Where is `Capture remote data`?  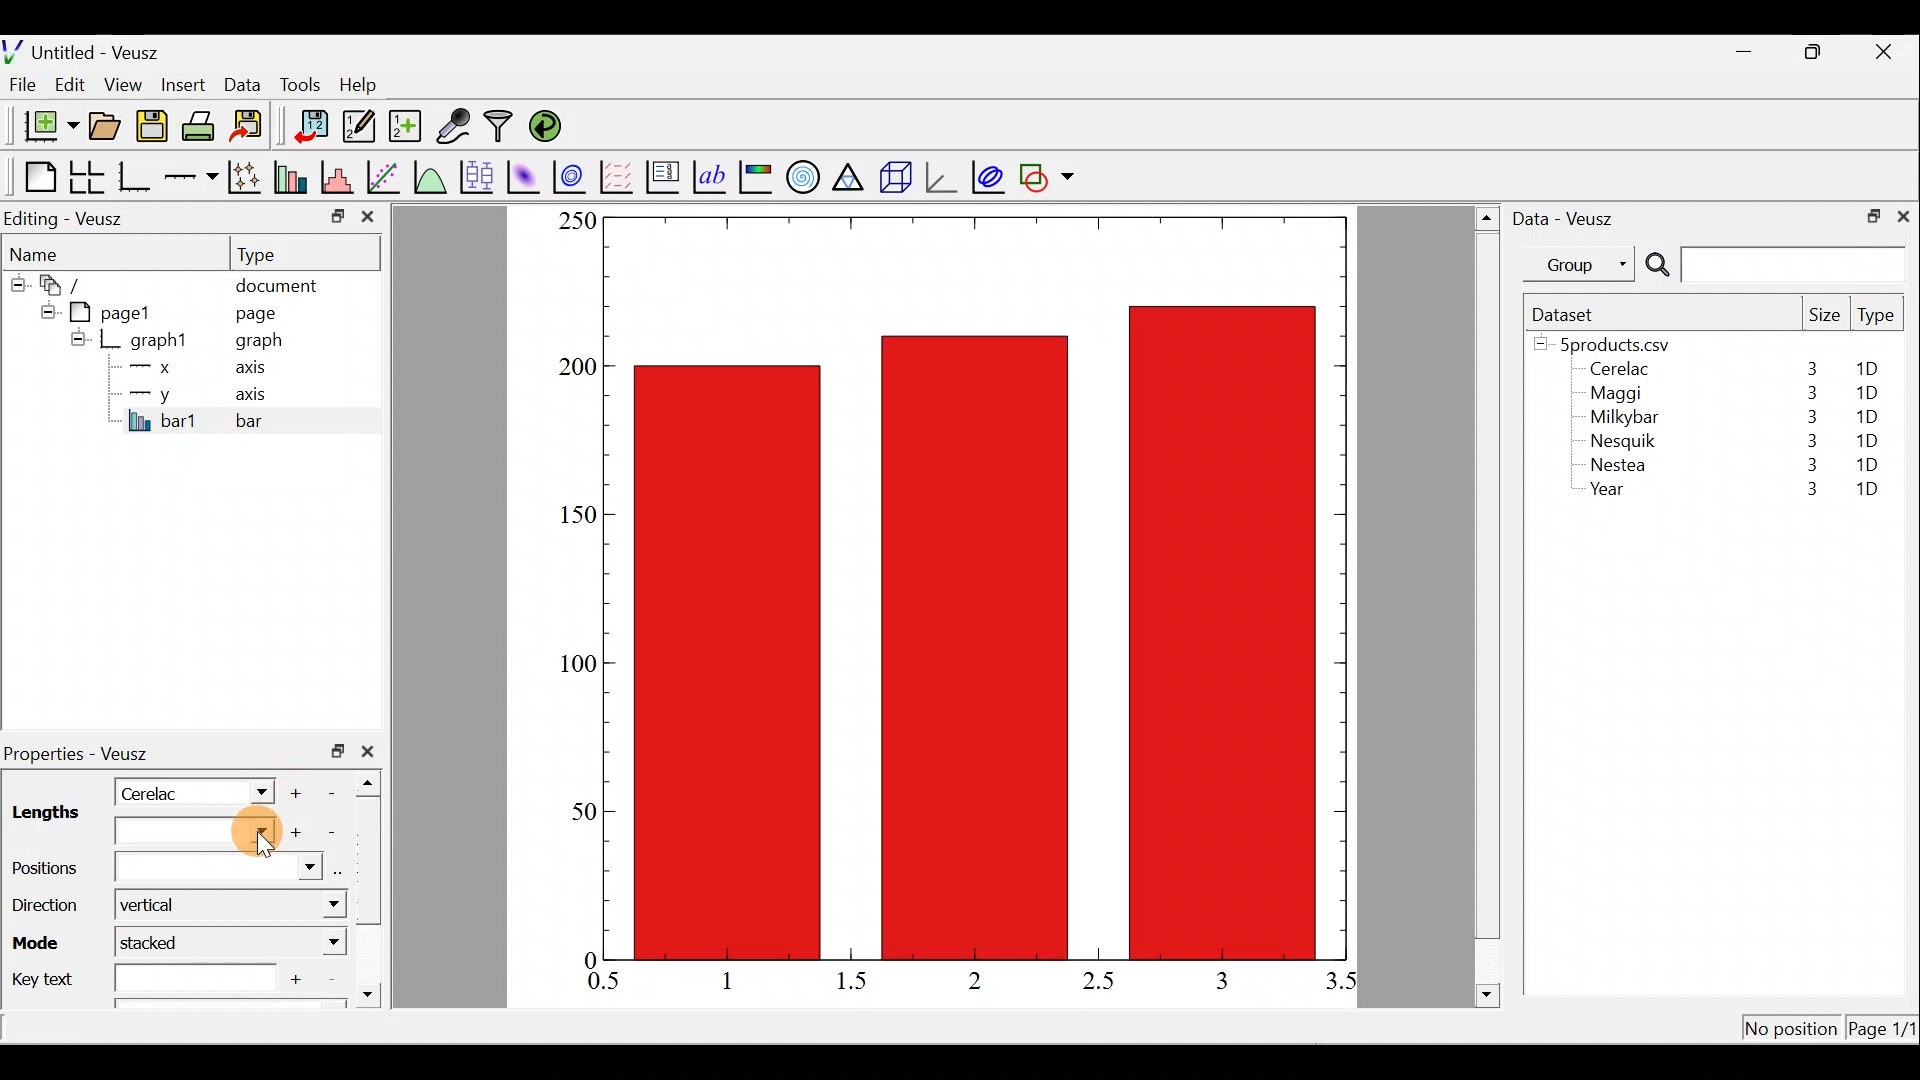
Capture remote data is located at coordinates (455, 127).